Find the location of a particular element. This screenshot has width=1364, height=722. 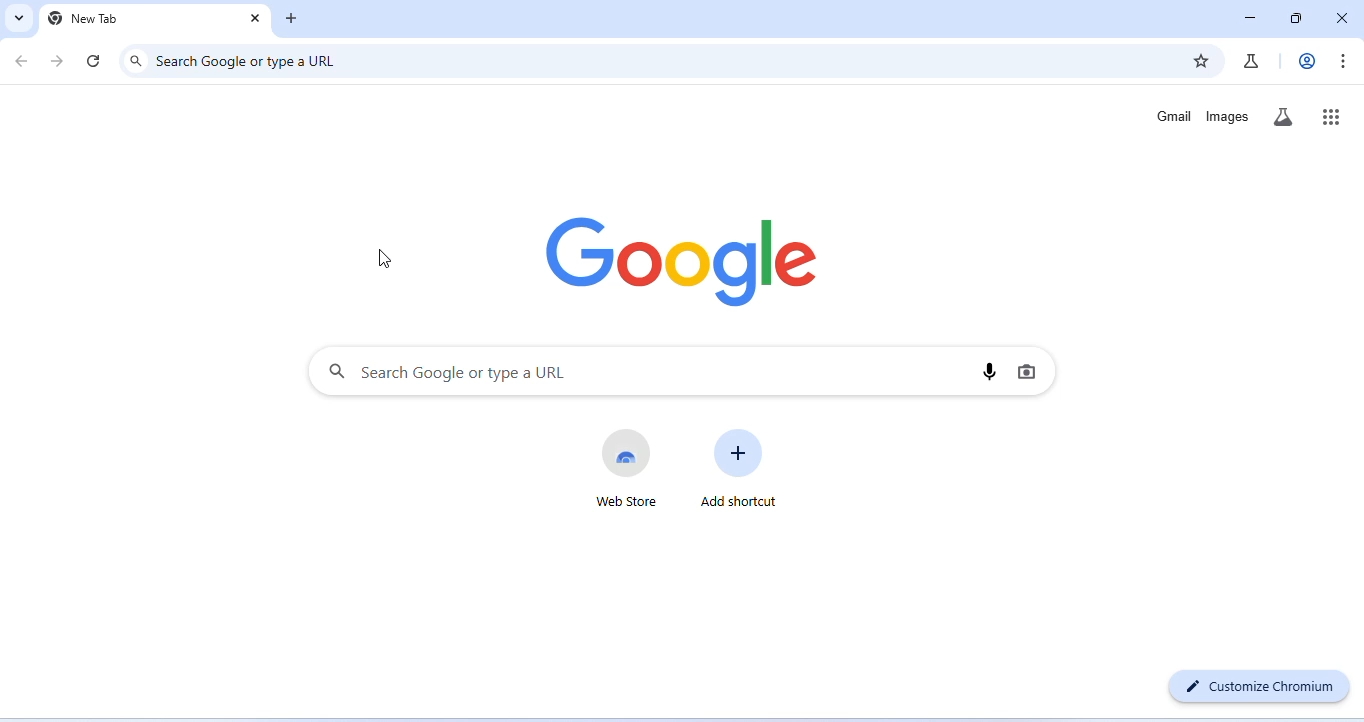

add new tab is located at coordinates (294, 18).